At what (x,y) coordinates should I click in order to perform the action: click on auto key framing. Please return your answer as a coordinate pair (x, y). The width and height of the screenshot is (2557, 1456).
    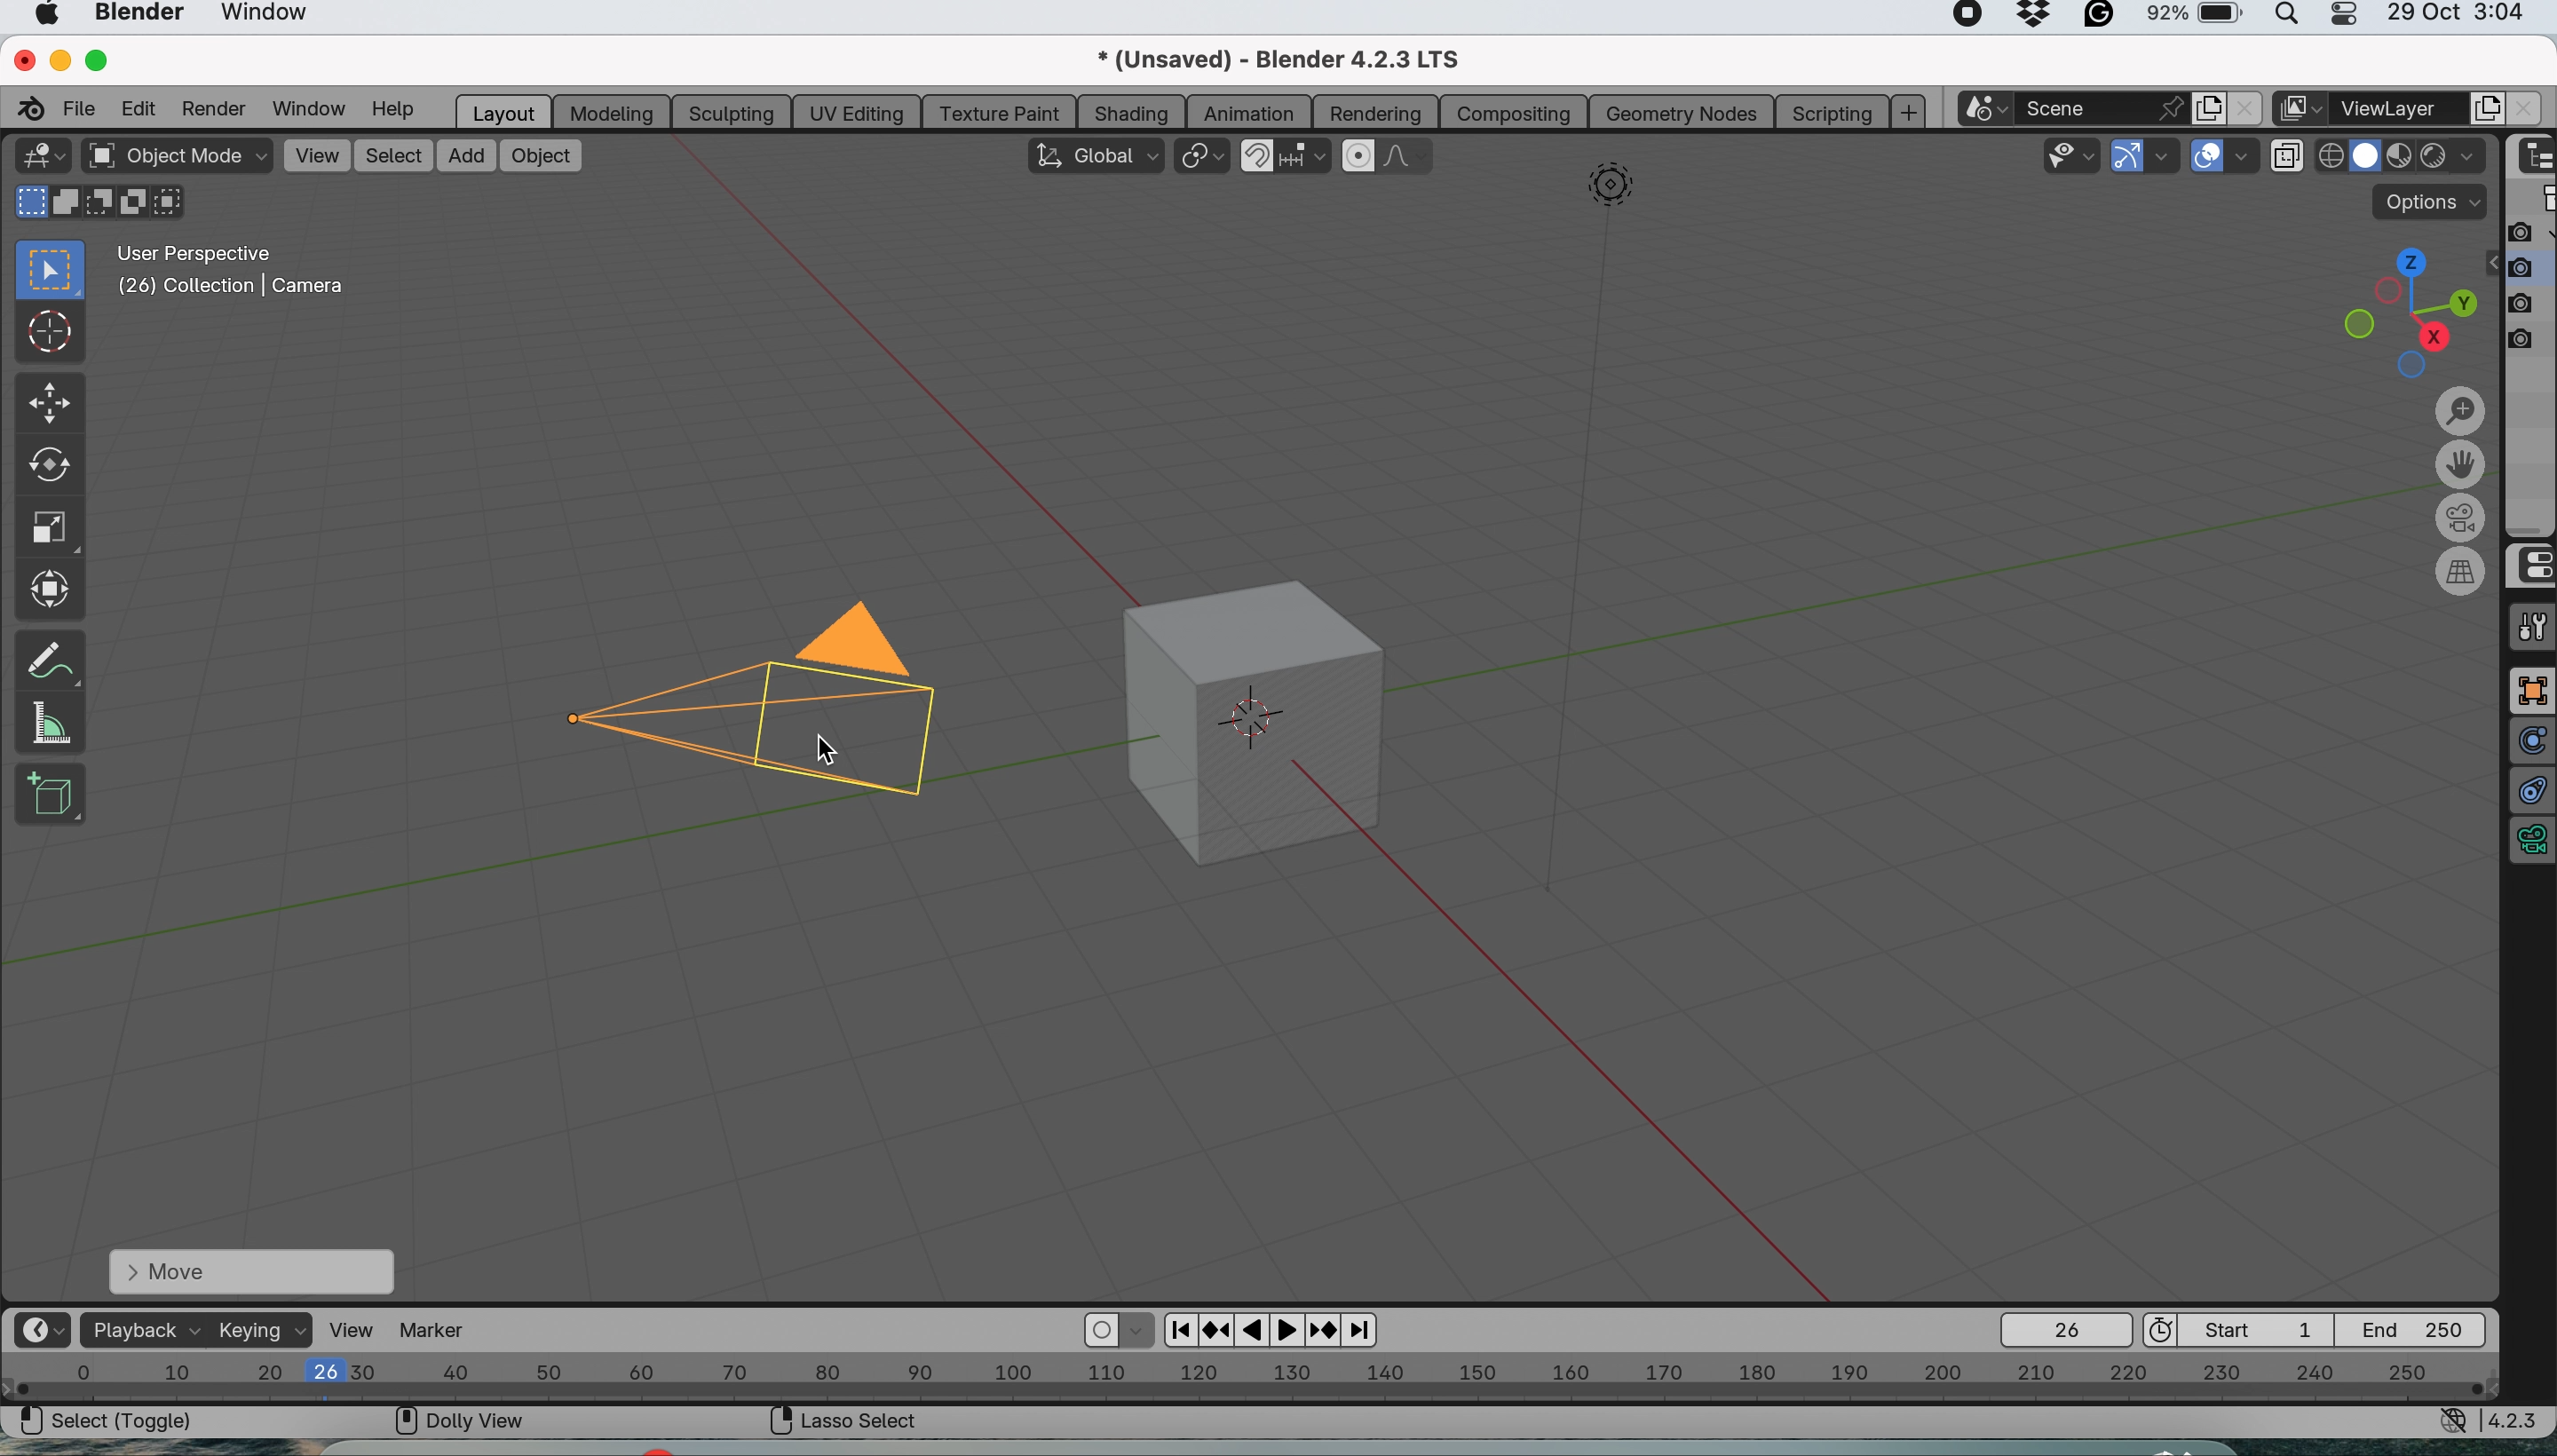
    Looking at the image, I should click on (1140, 1329).